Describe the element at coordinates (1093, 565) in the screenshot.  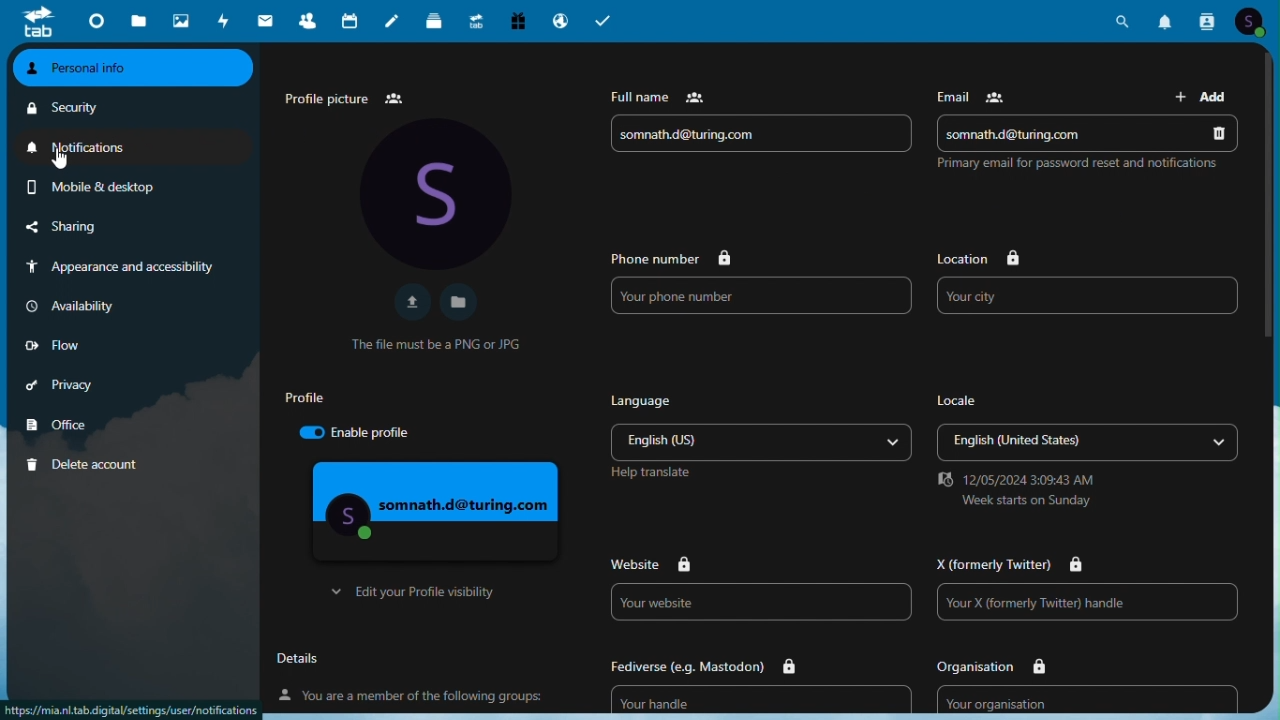
I see `twitter` at that location.